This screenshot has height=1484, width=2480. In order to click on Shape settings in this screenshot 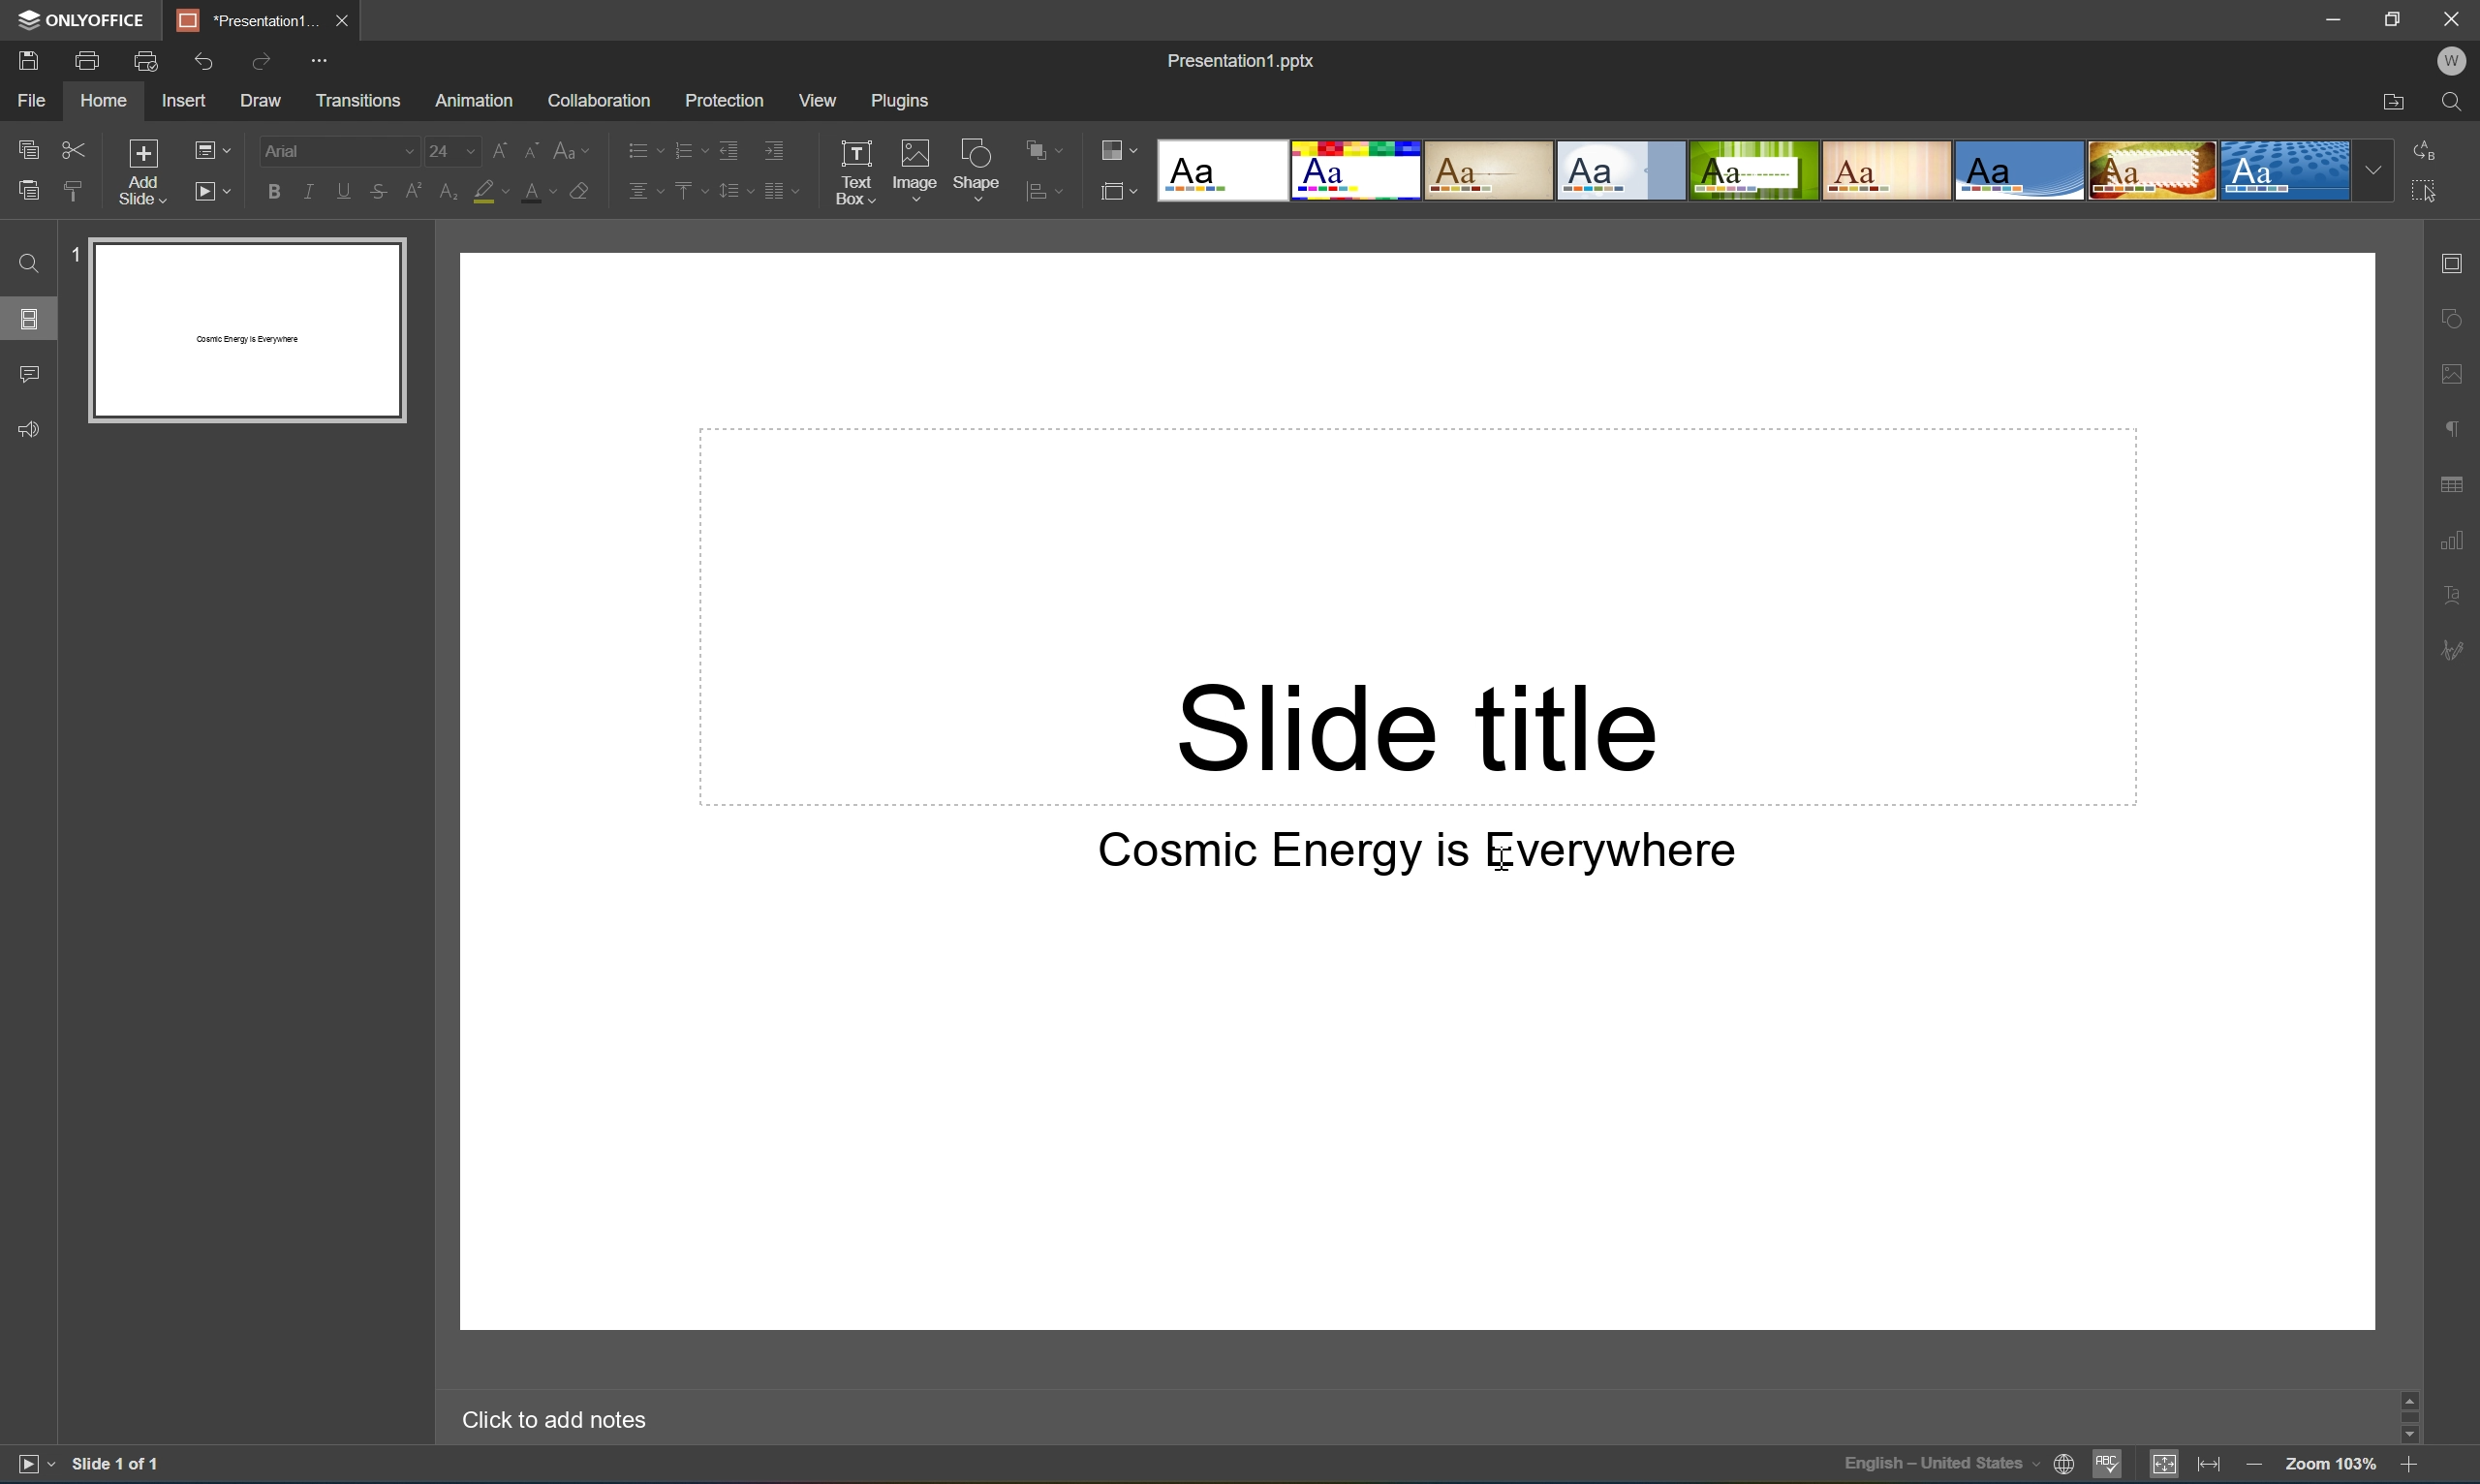, I will do `click(2457, 319)`.